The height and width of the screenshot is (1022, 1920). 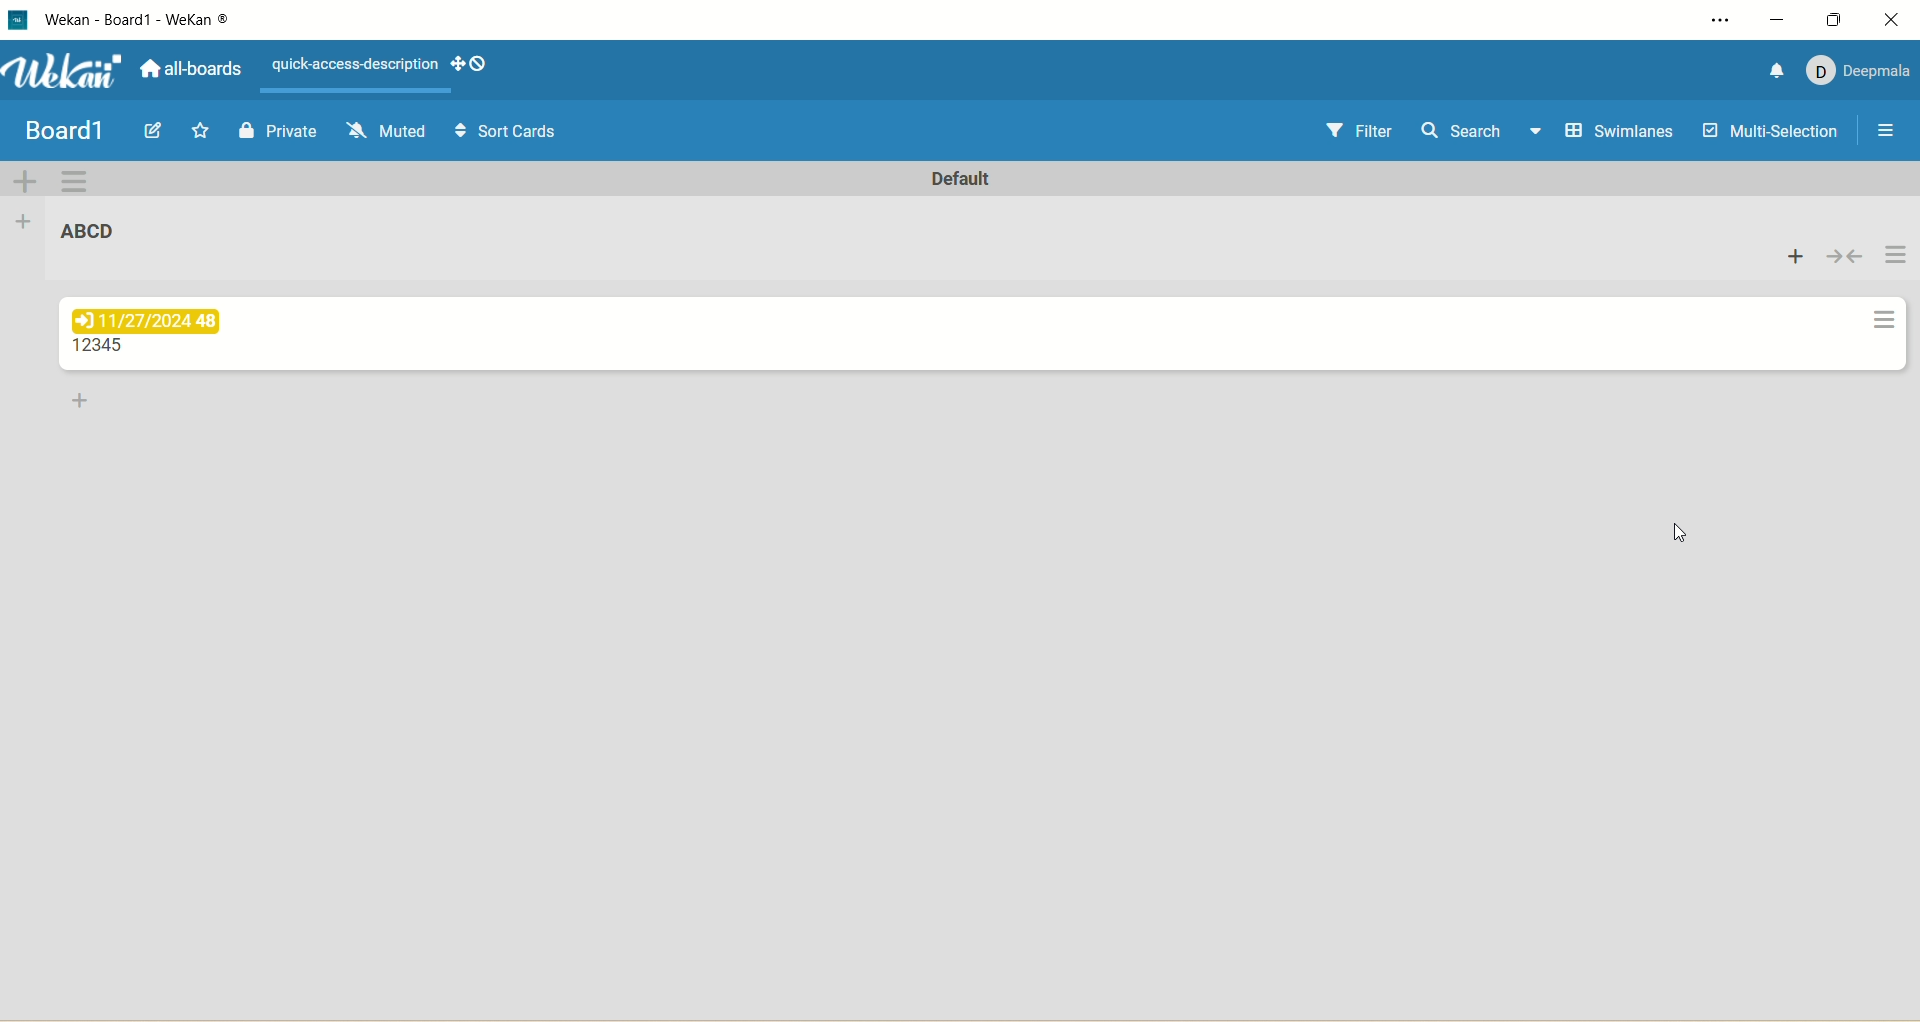 What do you see at coordinates (1677, 538) in the screenshot?
I see `cursor` at bounding box center [1677, 538].